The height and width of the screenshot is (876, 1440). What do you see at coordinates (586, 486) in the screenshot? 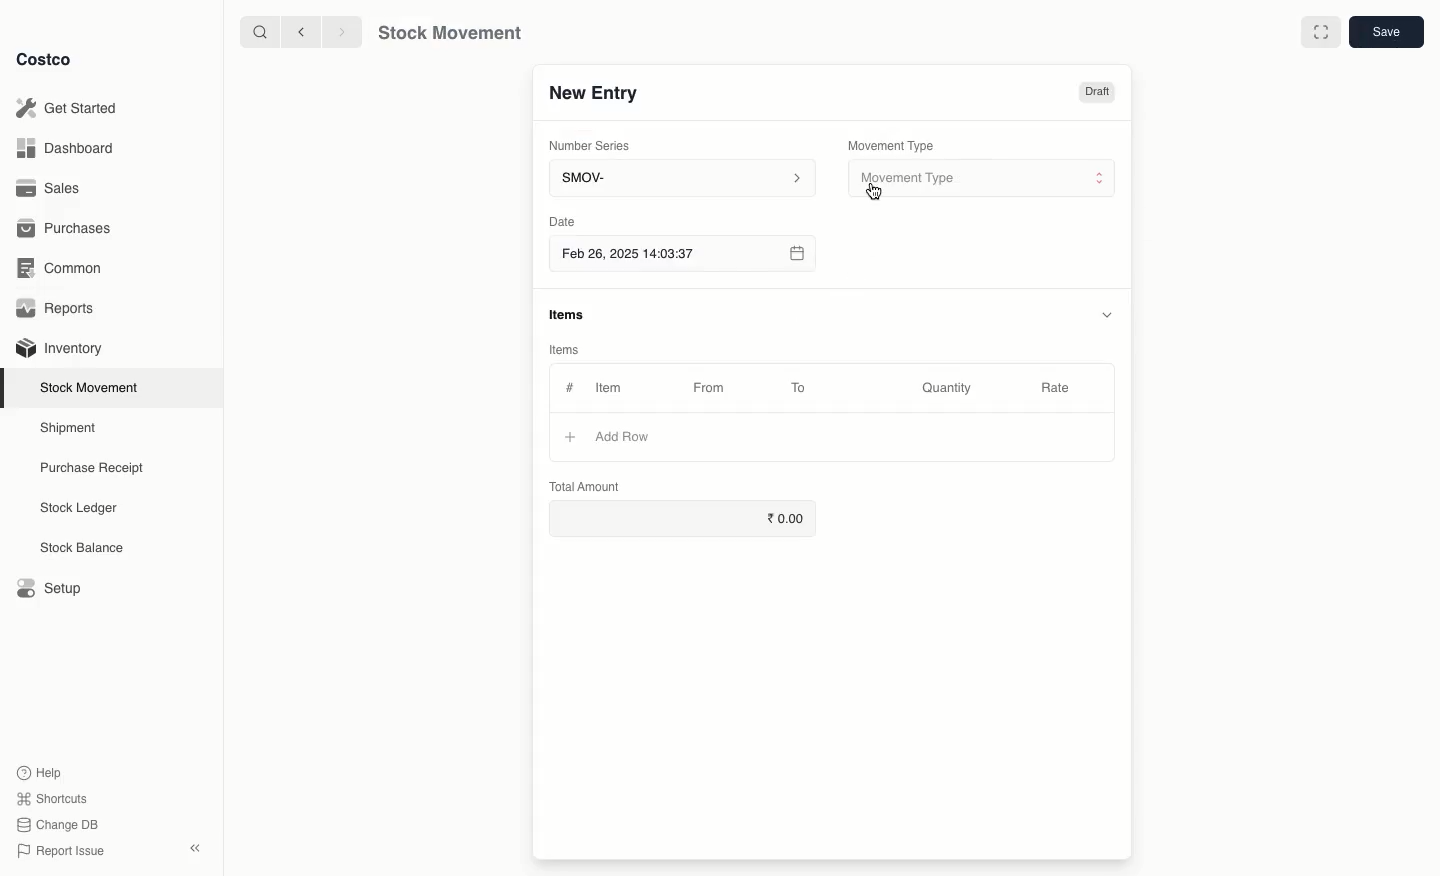
I see `Total Amount` at bounding box center [586, 486].